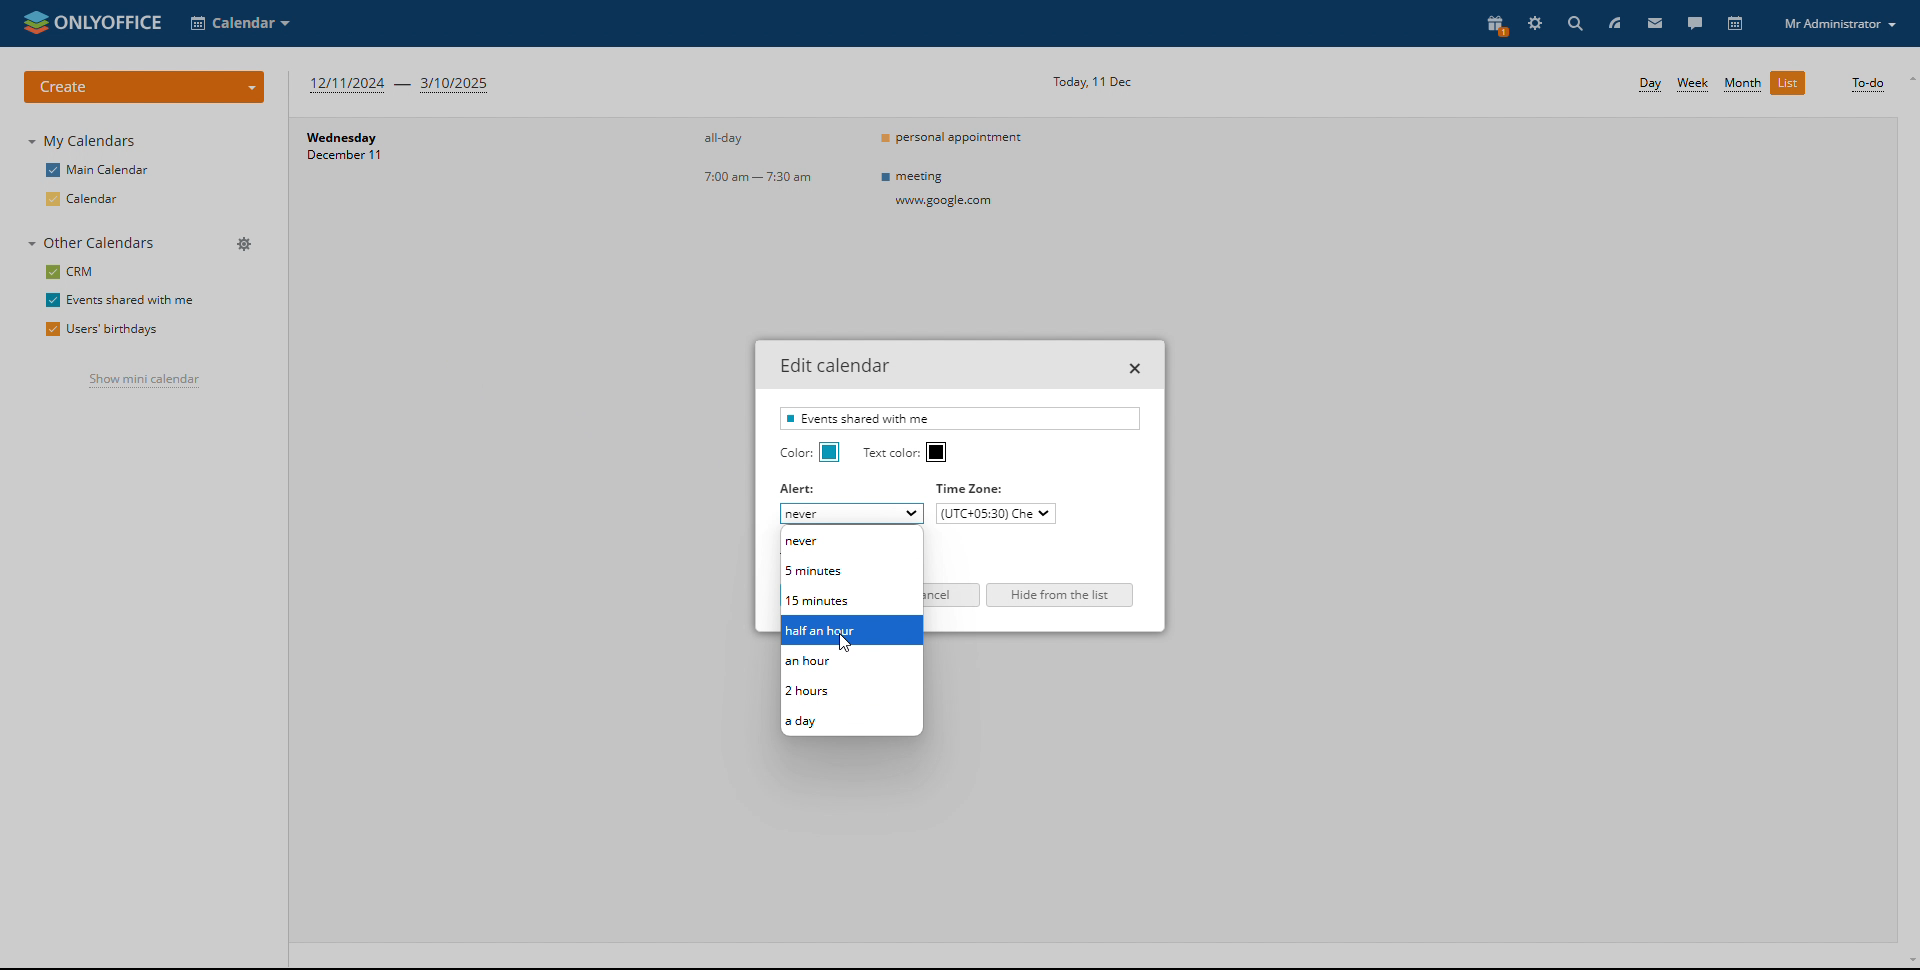 The image size is (1920, 970). Describe the element at coordinates (99, 329) in the screenshot. I see `users' birthdays` at that location.